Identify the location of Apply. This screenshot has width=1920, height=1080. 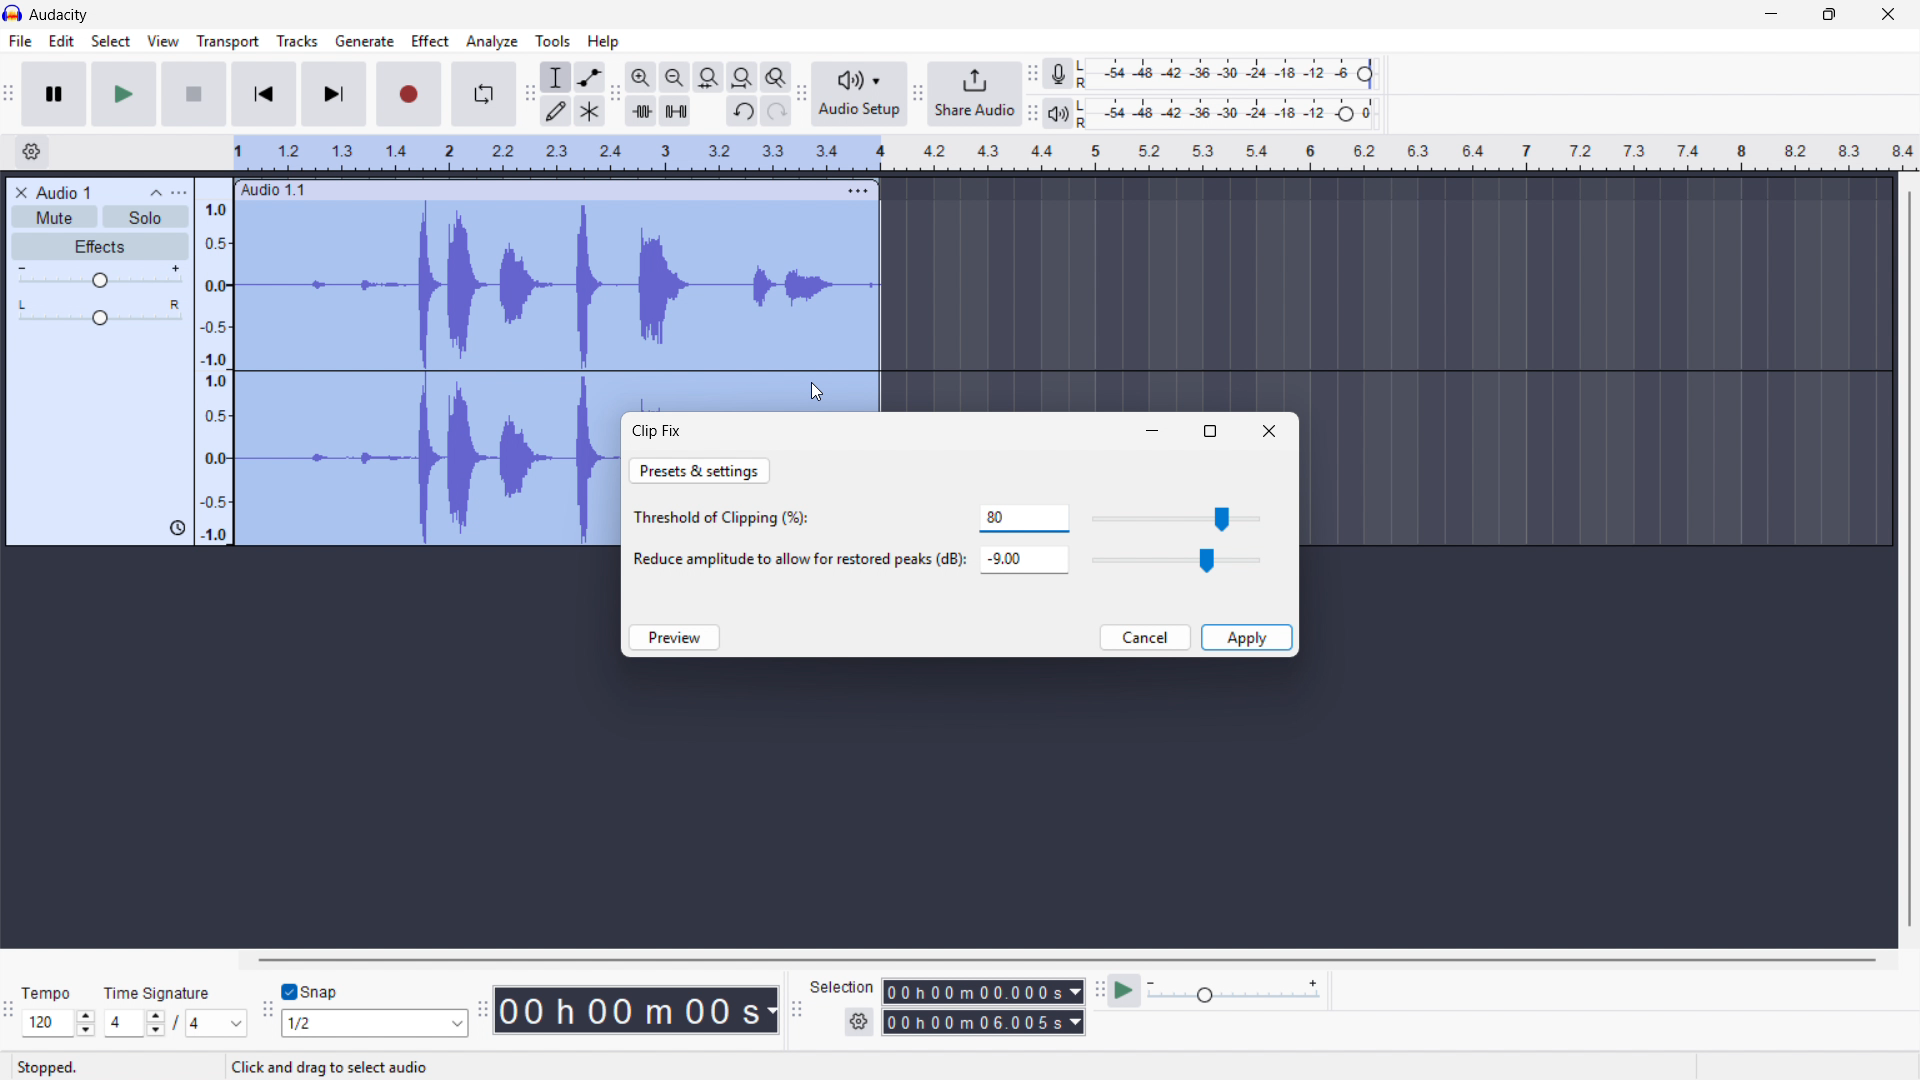
(1247, 637).